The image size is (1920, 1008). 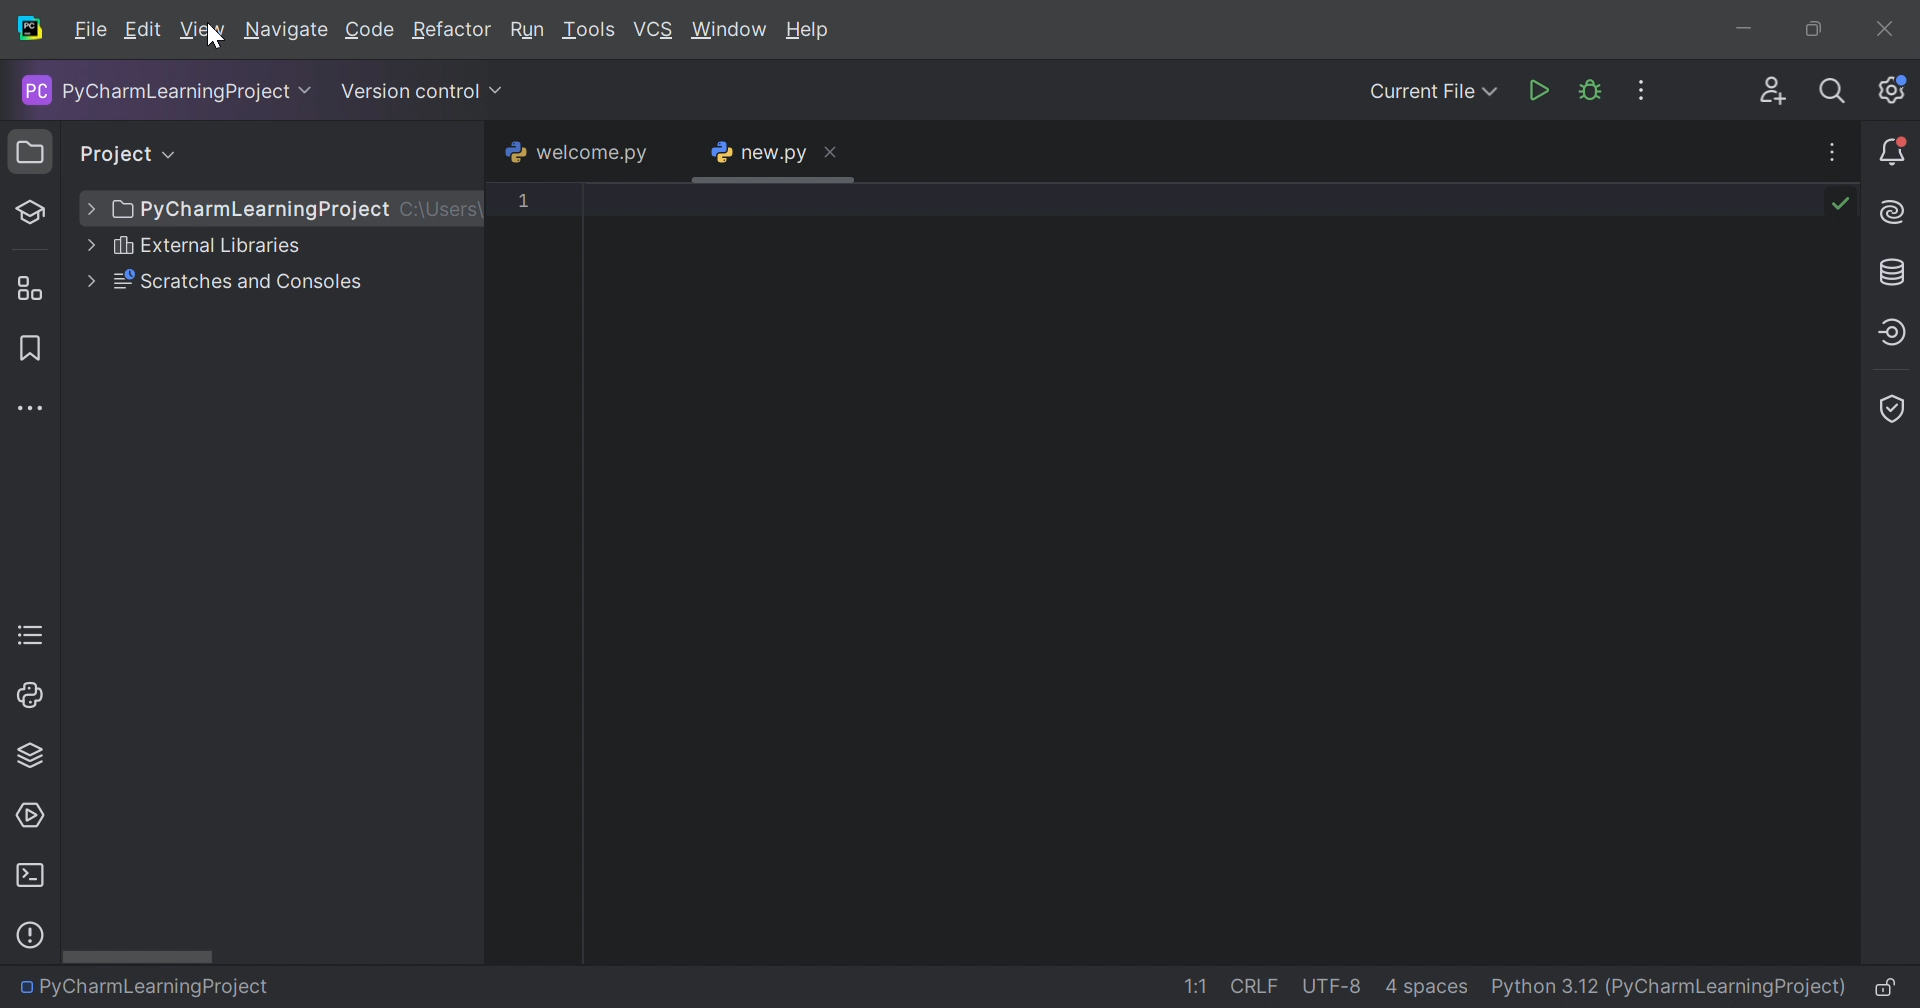 What do you see at coordinates (1749, 28) in the screenshot?
I see `Minimize` at bounding box center [1749, 28].